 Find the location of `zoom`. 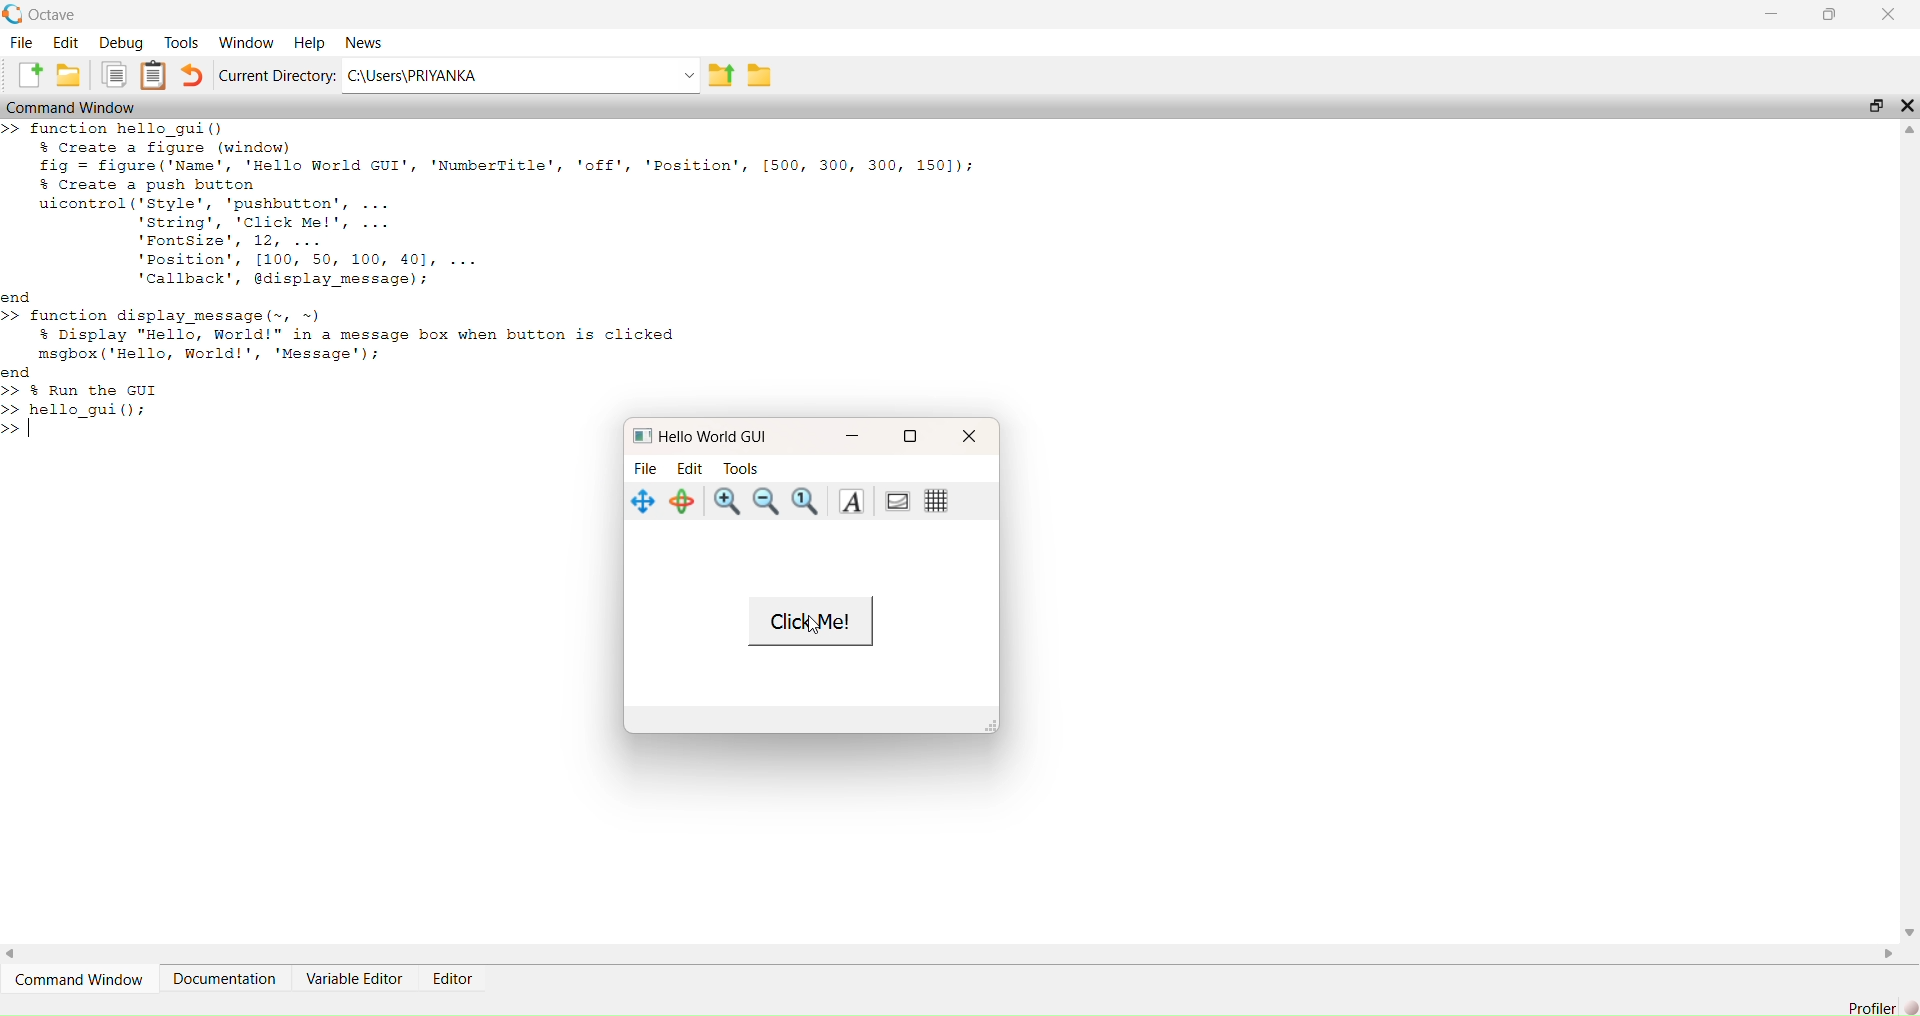

zoom is located at coordinates (805, 501).